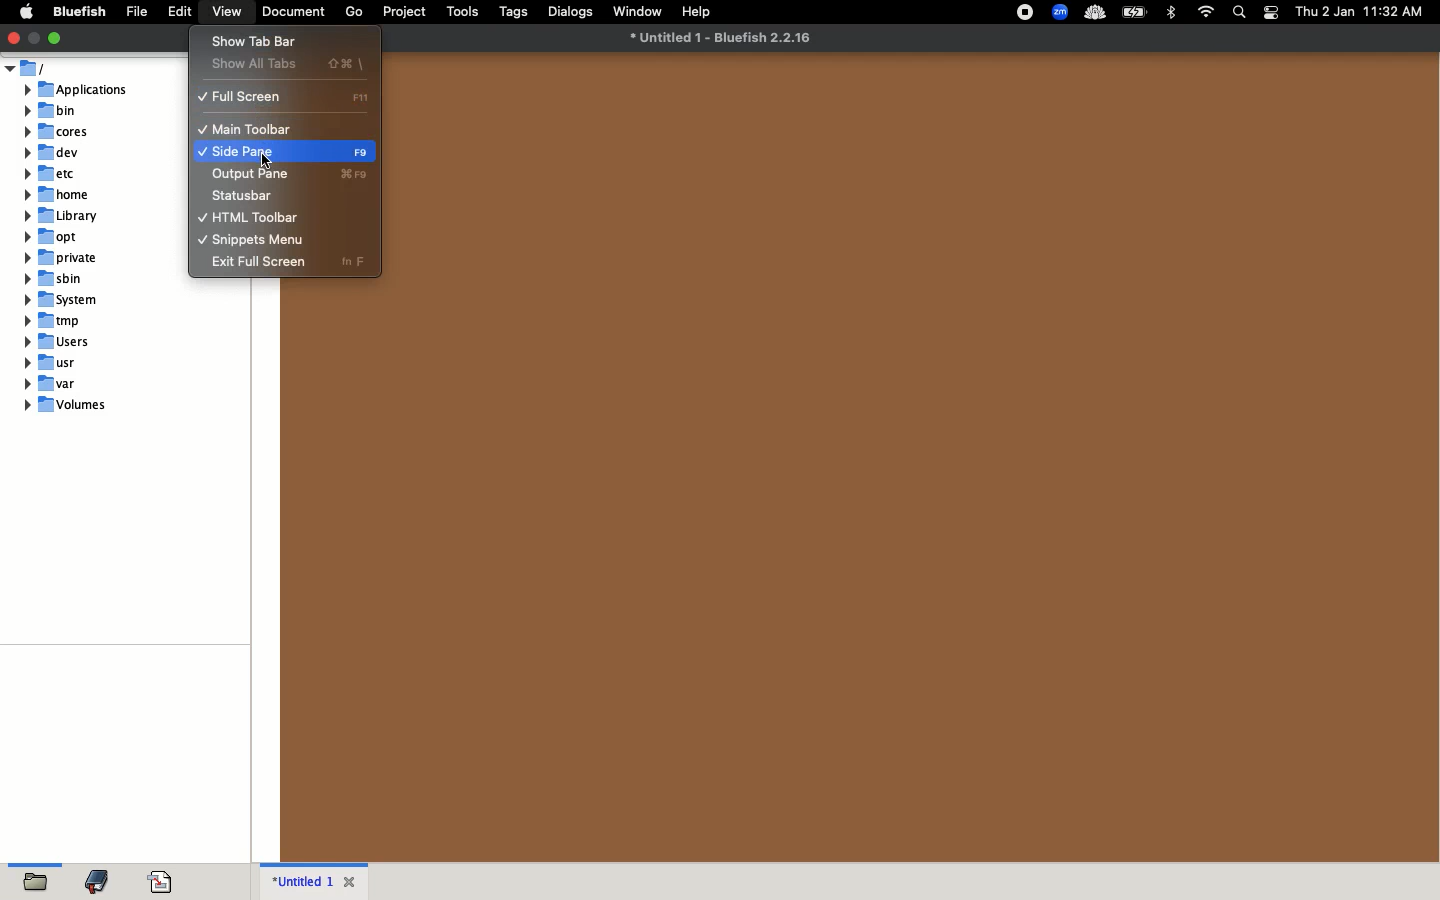 Image resolution: width=1440 pixels, height=900 pixels. What do you see at coordinates (911, 39) in the screenshot?
I see `file name` at bounding box center [911, 39].